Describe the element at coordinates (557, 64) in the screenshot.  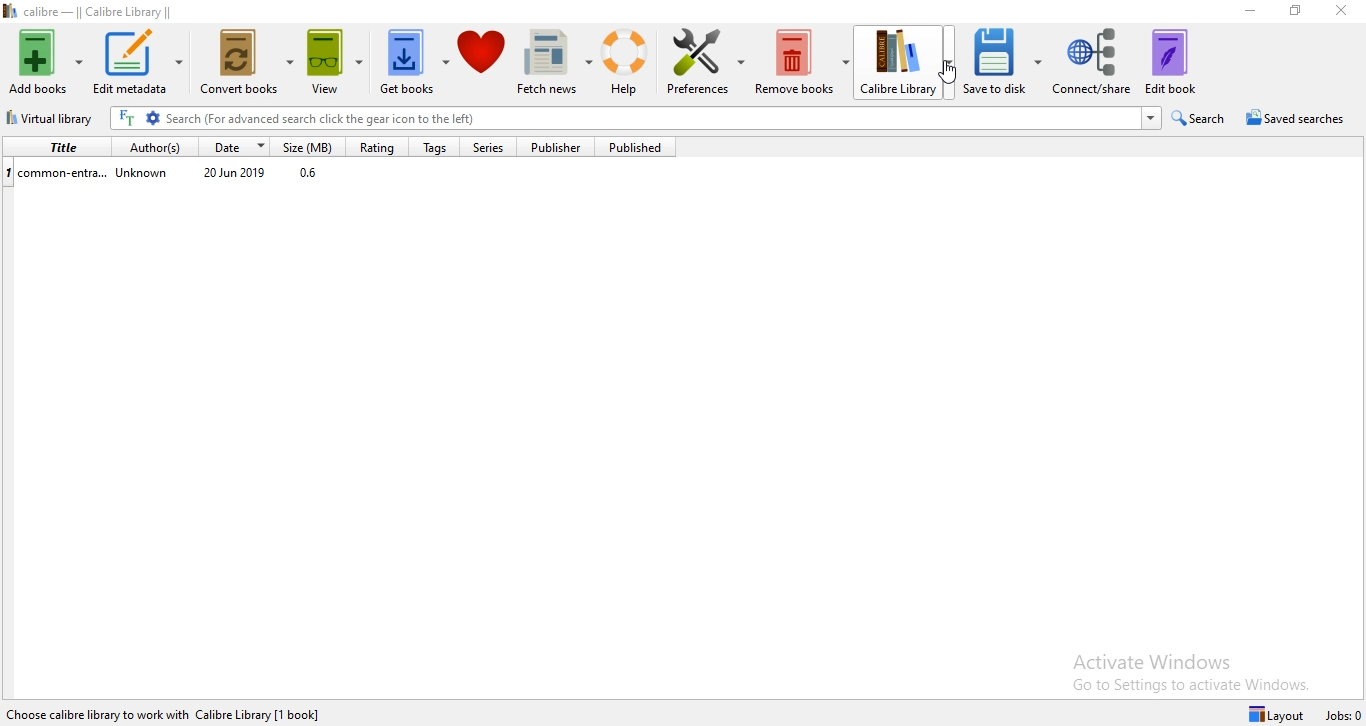
I see `Fetch news` at that location.